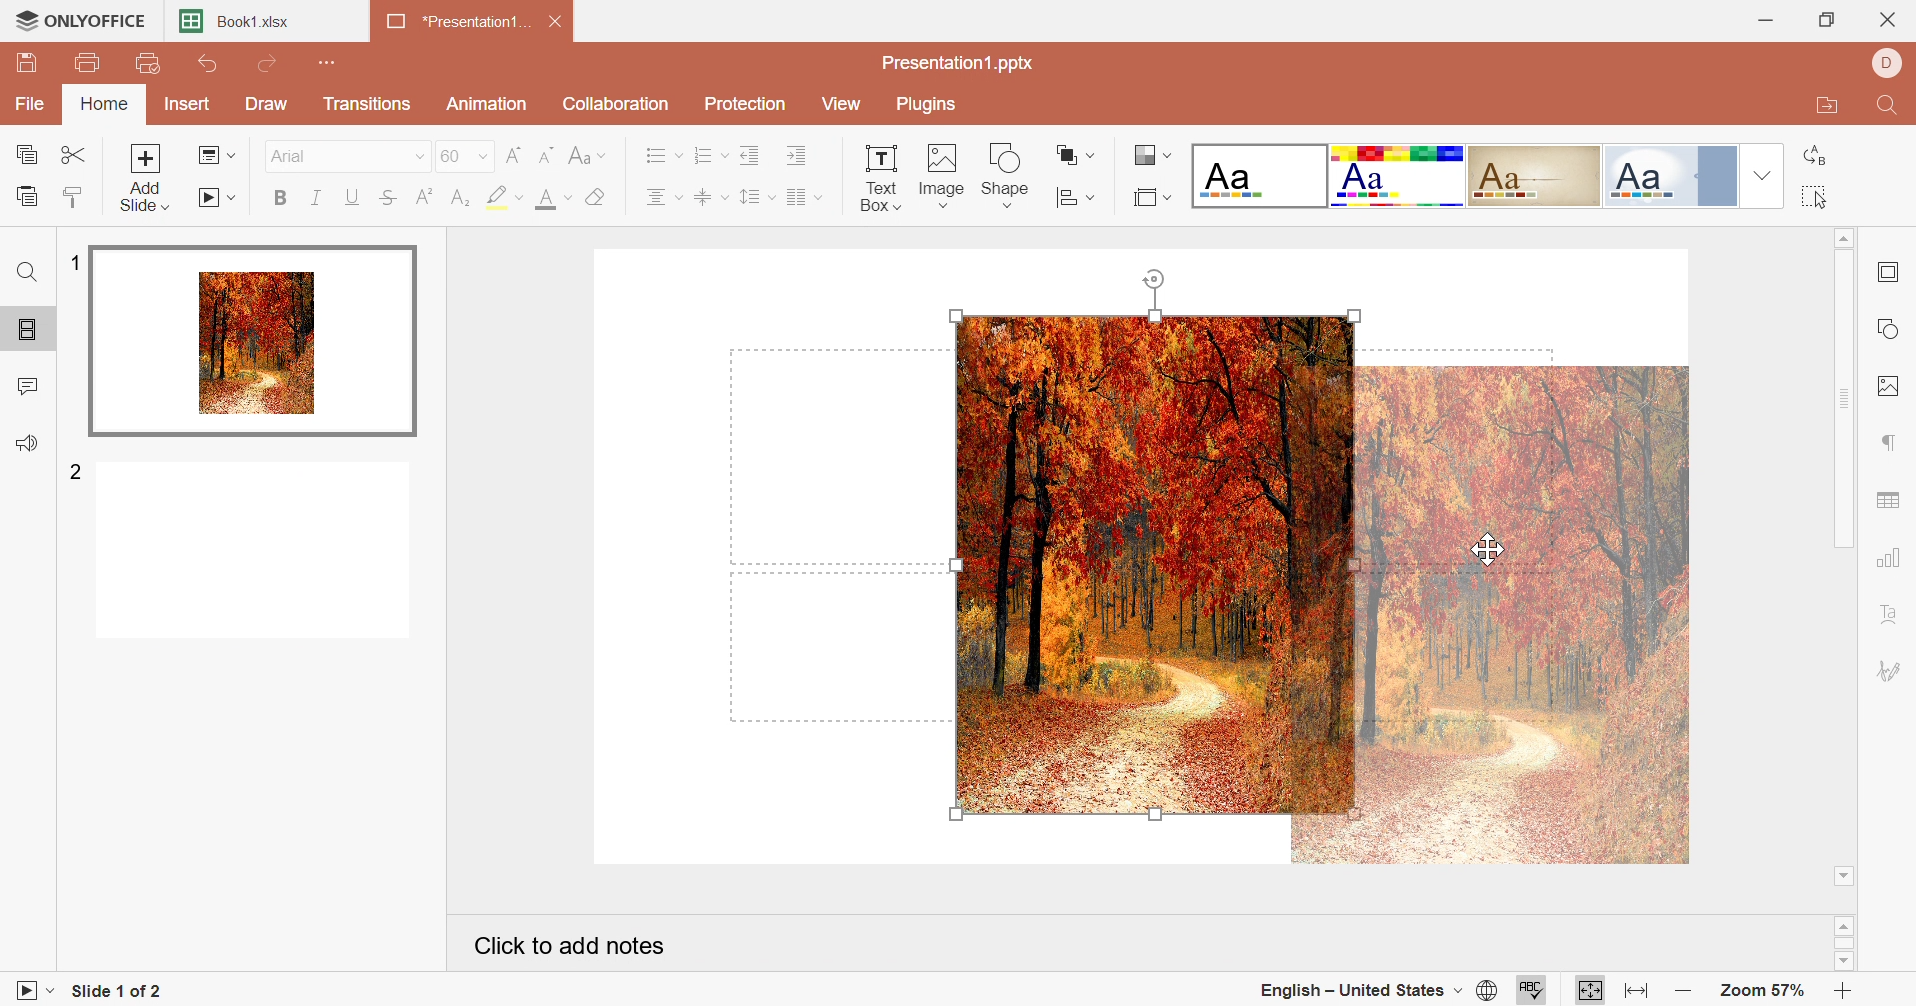 This screenshot has height=1006, width=1916. What do you see at coordinates (931, 105) in the screenshot?
I see `Plugins` at bounding box center [931, 105].